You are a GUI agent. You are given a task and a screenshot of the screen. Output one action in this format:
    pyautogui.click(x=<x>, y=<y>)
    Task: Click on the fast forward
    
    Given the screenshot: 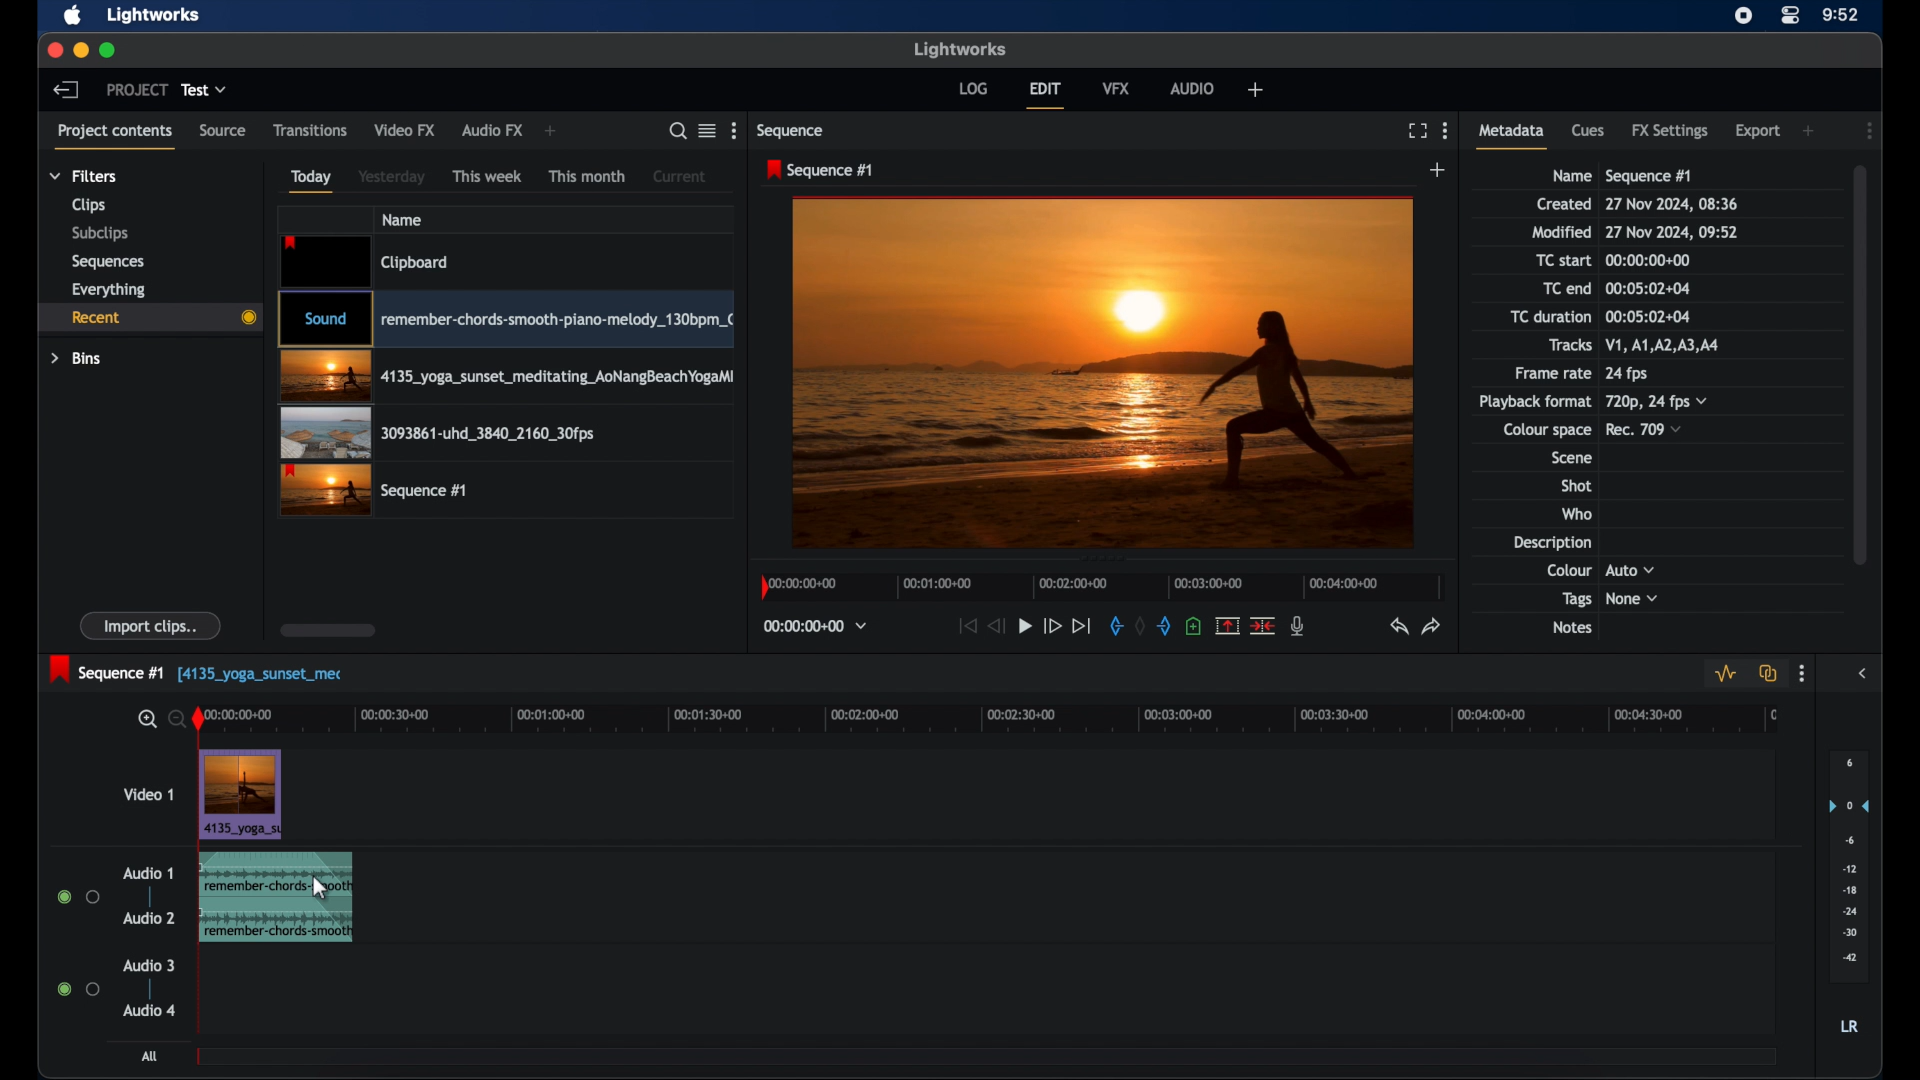 What is the action you would take?
    pyautogui.click(x=1052, y=626)
    